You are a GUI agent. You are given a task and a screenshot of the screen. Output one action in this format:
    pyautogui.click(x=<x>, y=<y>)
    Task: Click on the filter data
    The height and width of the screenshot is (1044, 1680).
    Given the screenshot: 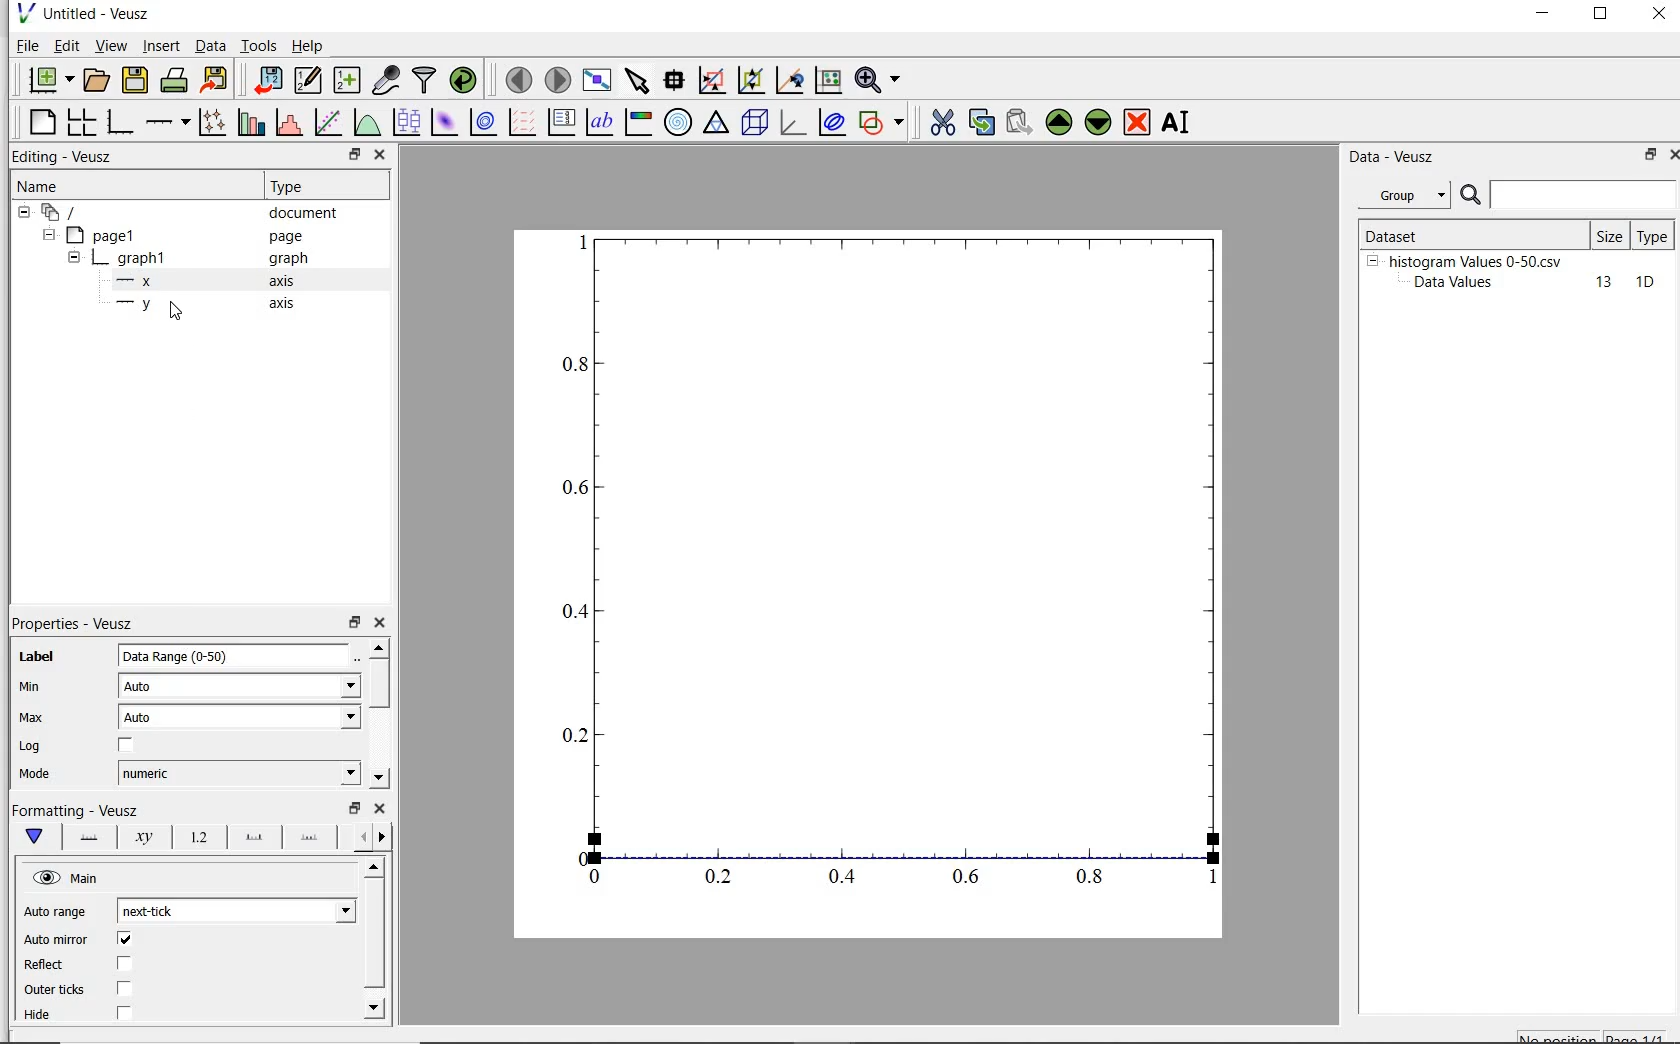 What is the action you would take?
    pyautogui.click(x=425, y=80)
    